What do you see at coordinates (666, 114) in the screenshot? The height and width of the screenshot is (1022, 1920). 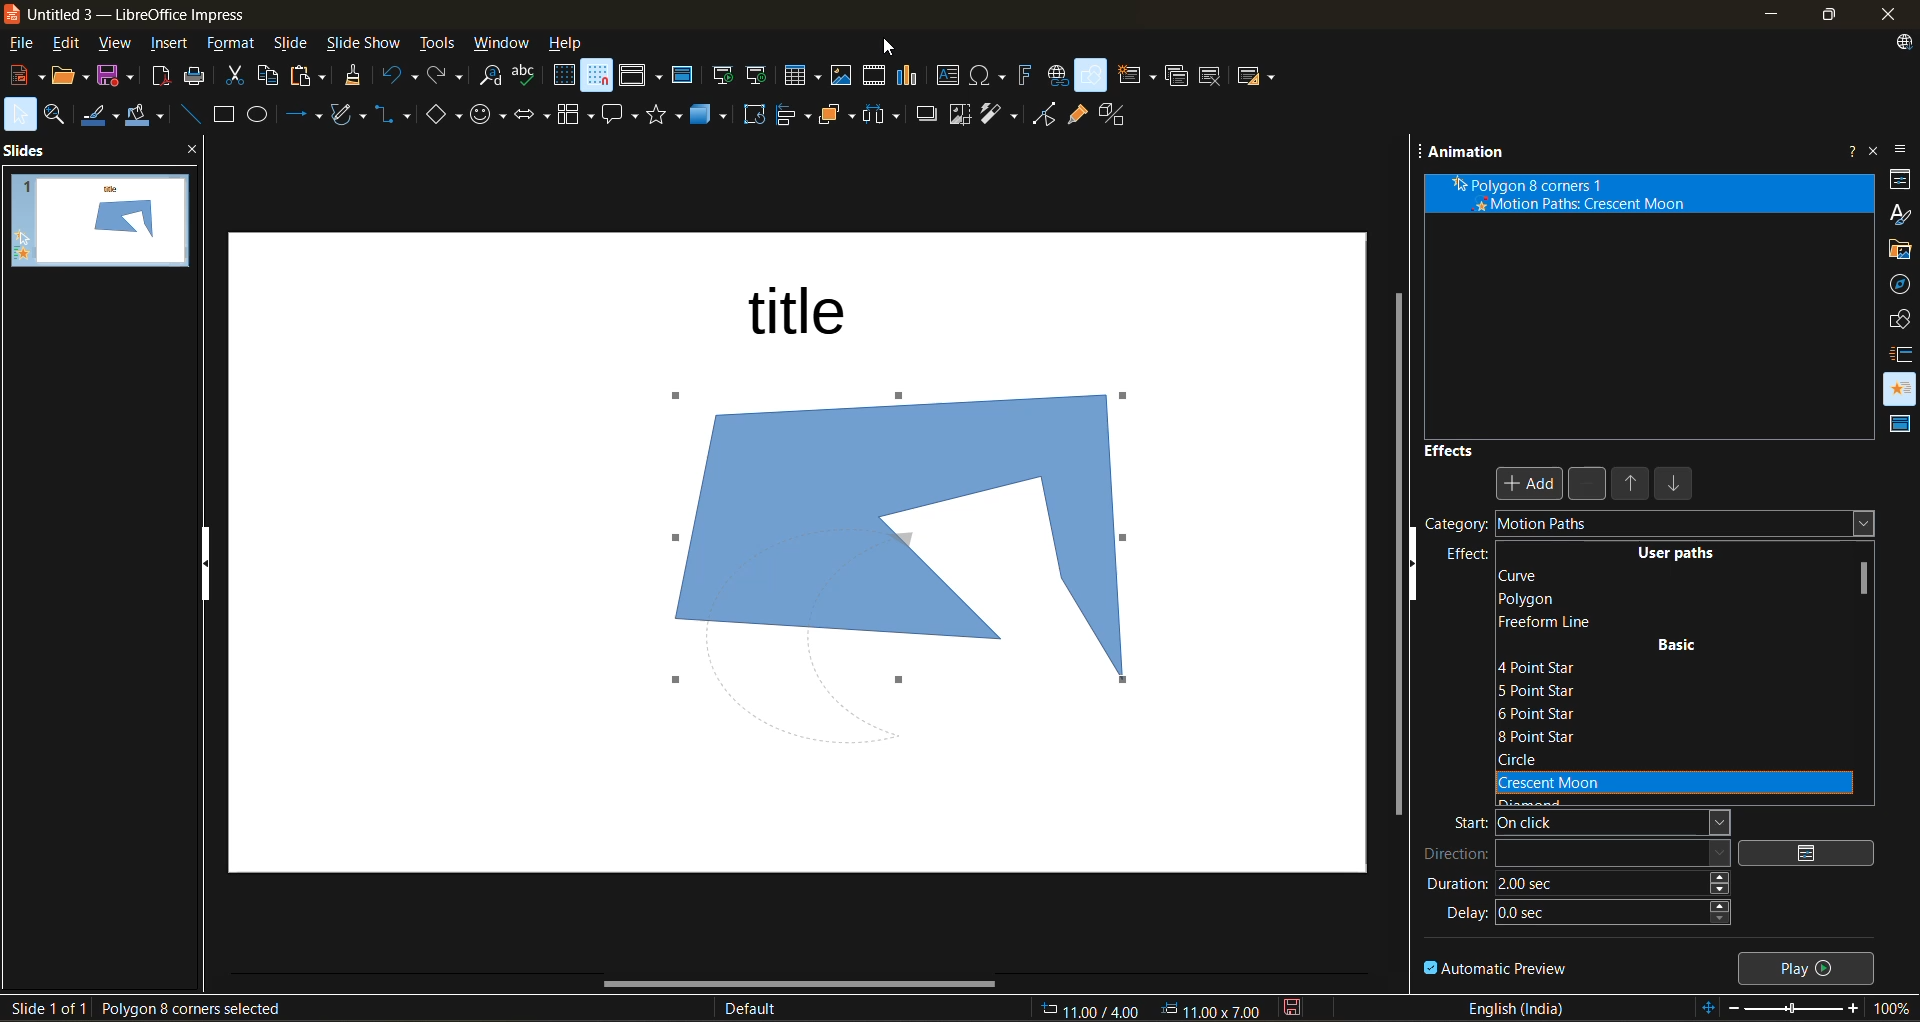 I see `stars and banners` at bounding box center [666, 114].